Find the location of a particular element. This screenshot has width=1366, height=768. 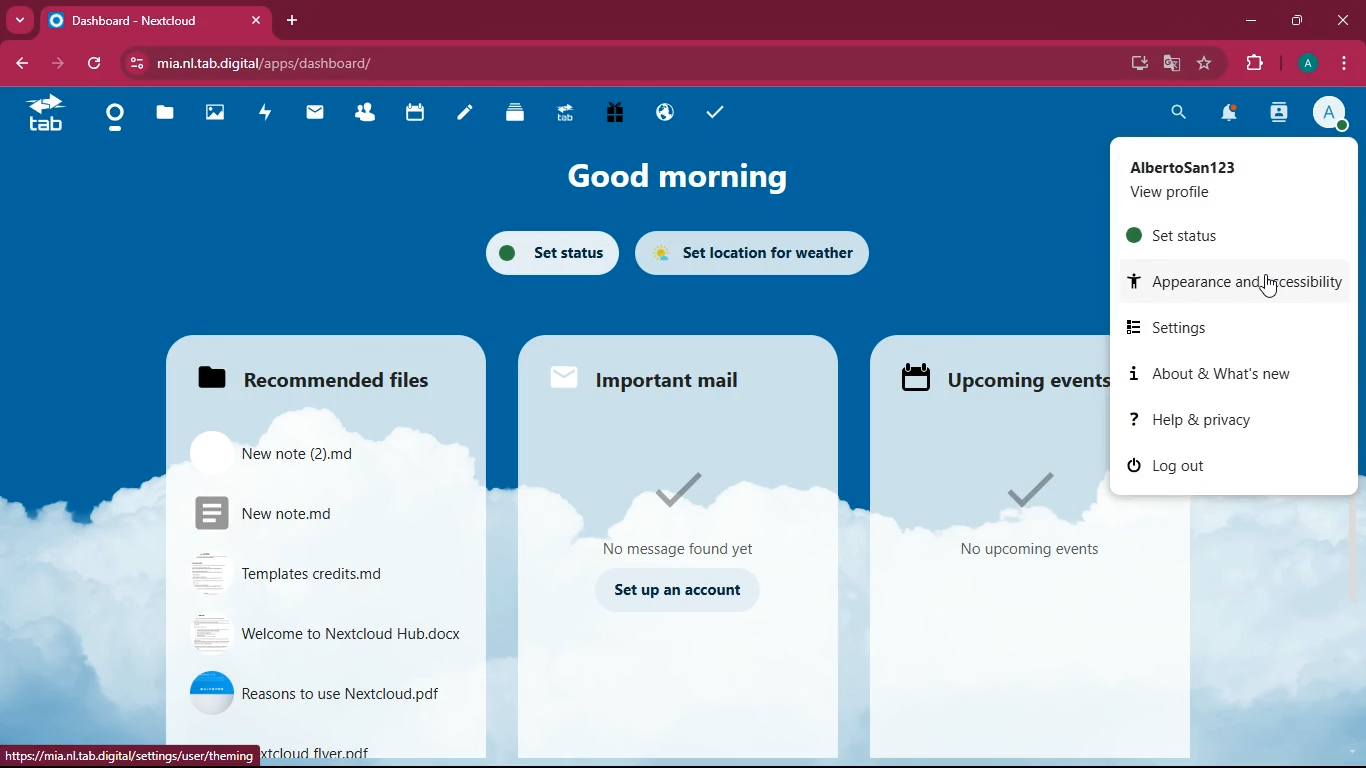

url is located at coordinates (288, 63).